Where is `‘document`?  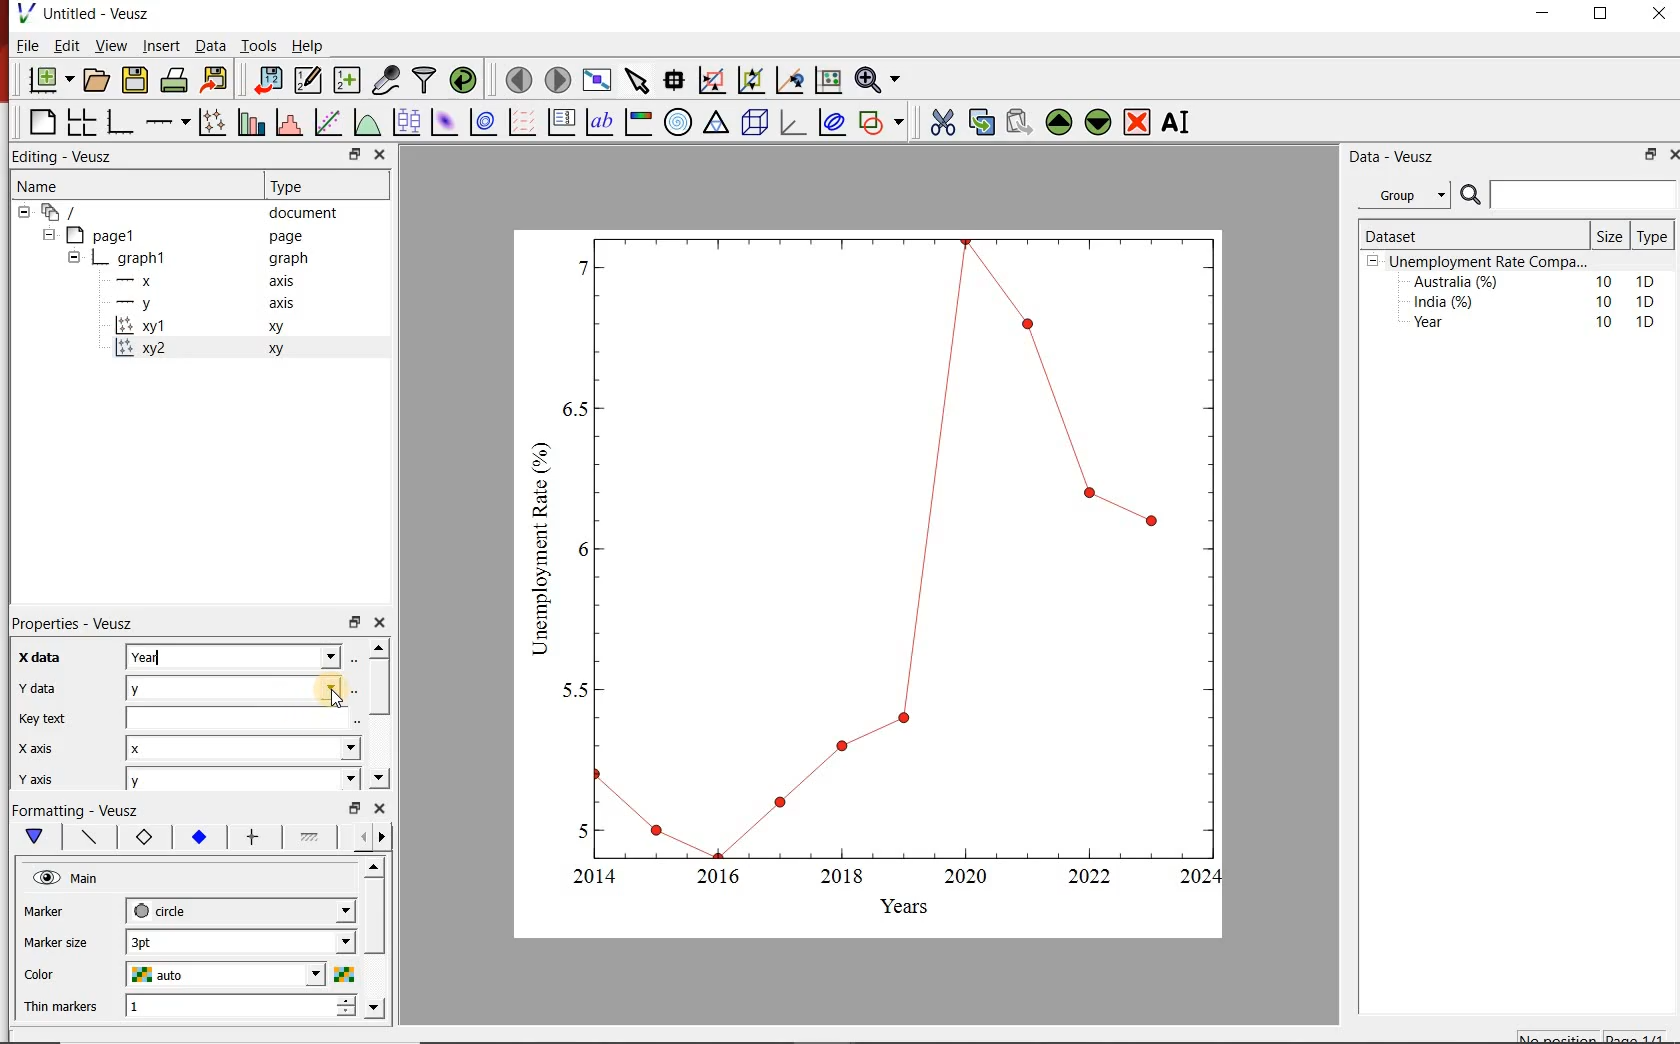
‘document is located at coordinates (187, 211).